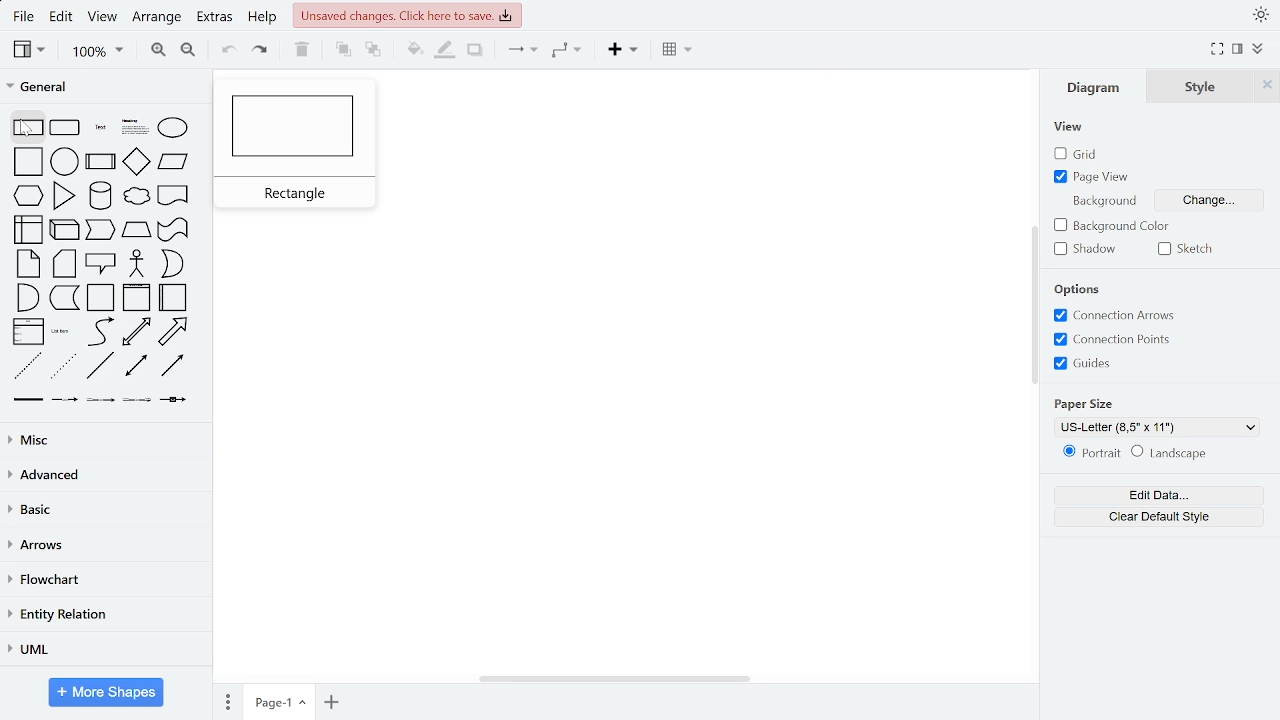 The height and width of the screenshot is (720, 1280). What do you see at coordinates (1112, 227) in the screenshot?
I see `background color` at bounding box center [1112, 227].